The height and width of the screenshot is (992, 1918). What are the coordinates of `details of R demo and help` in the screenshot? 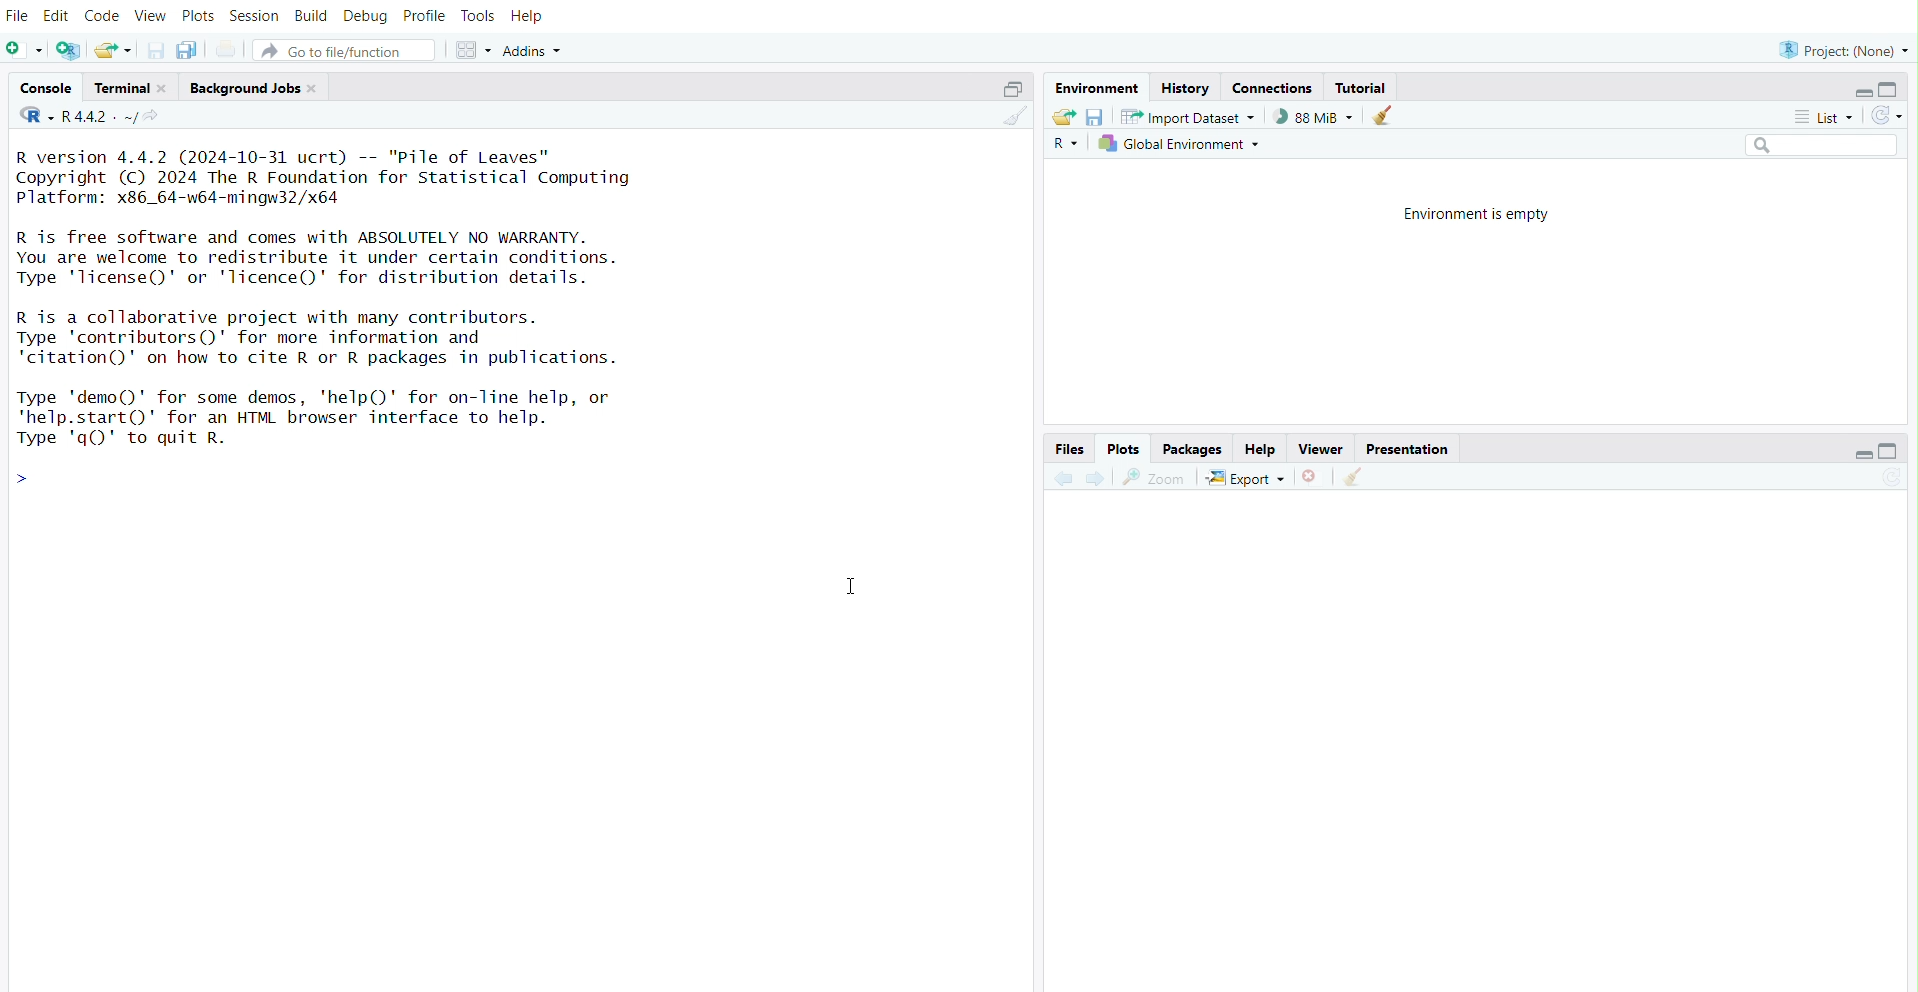 It's located at (358, 418).